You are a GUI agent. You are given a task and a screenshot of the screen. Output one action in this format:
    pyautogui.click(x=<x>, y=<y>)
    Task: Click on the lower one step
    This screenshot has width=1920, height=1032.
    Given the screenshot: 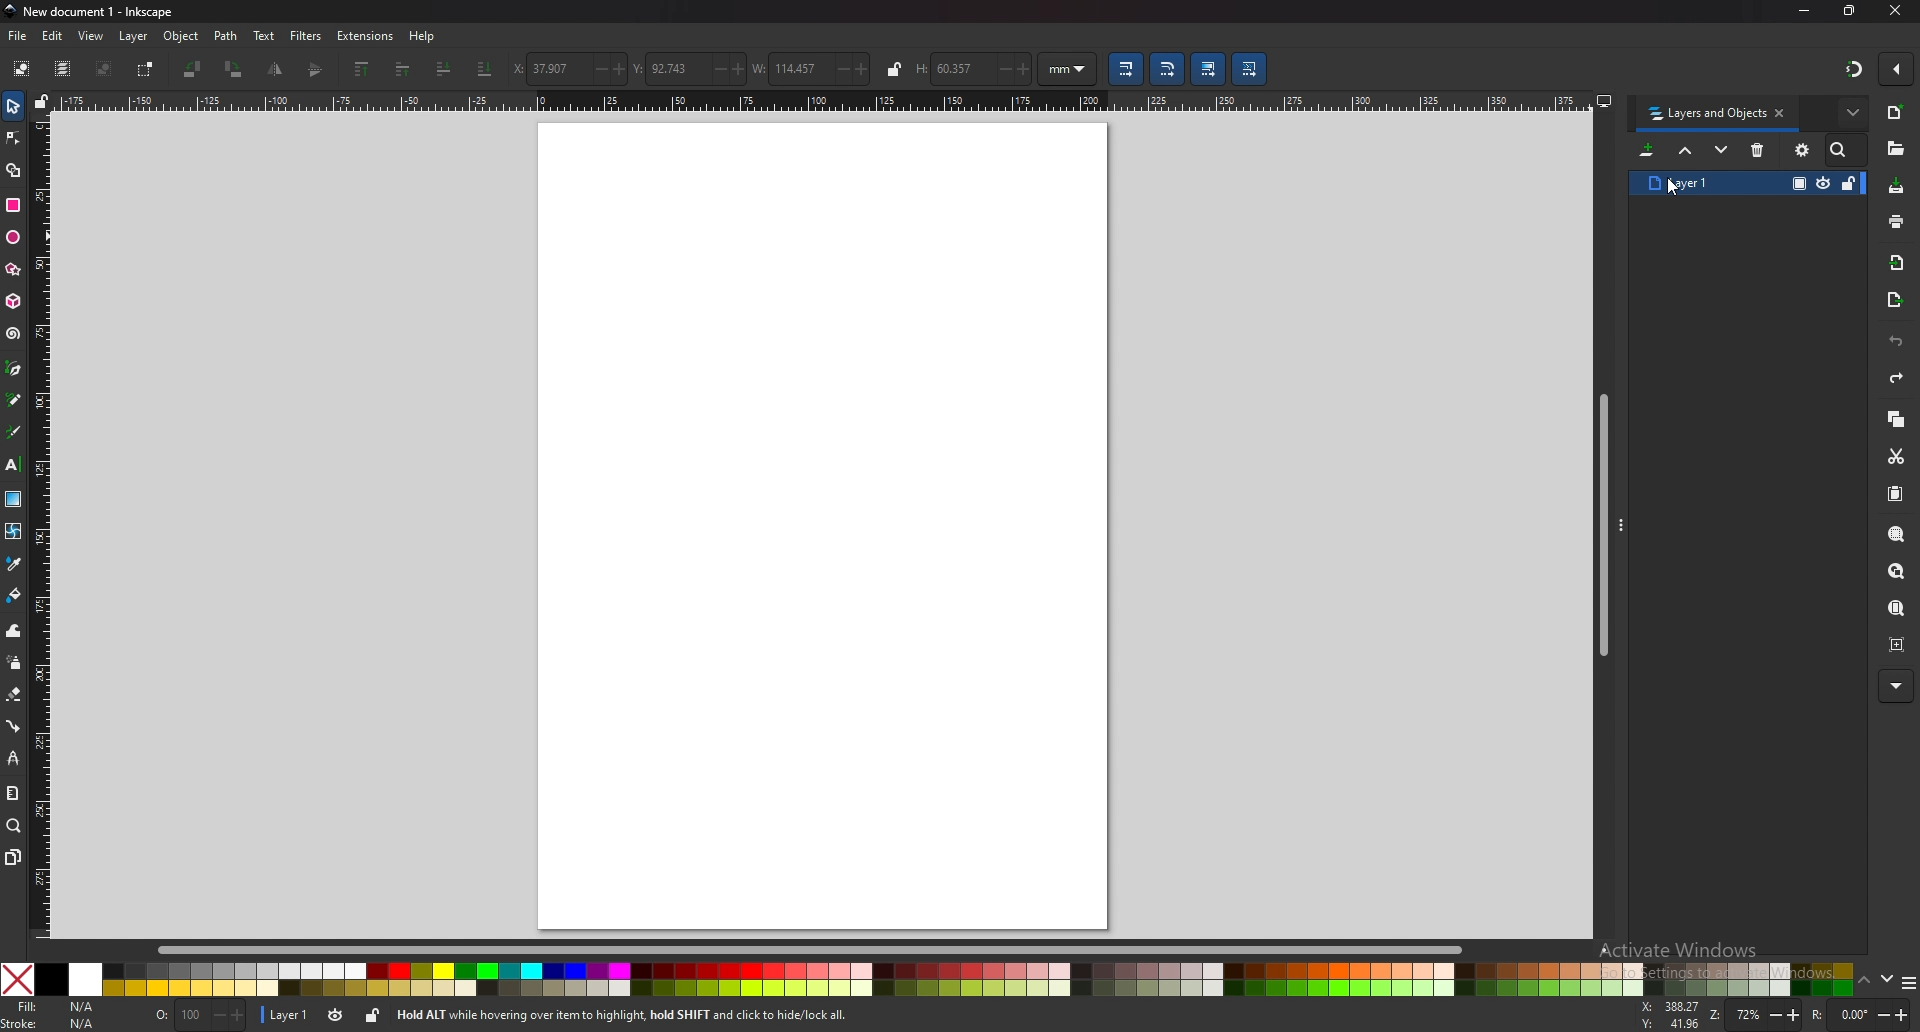 What is the action you would take?
    pyautogui.click(x=444, y=68)
    